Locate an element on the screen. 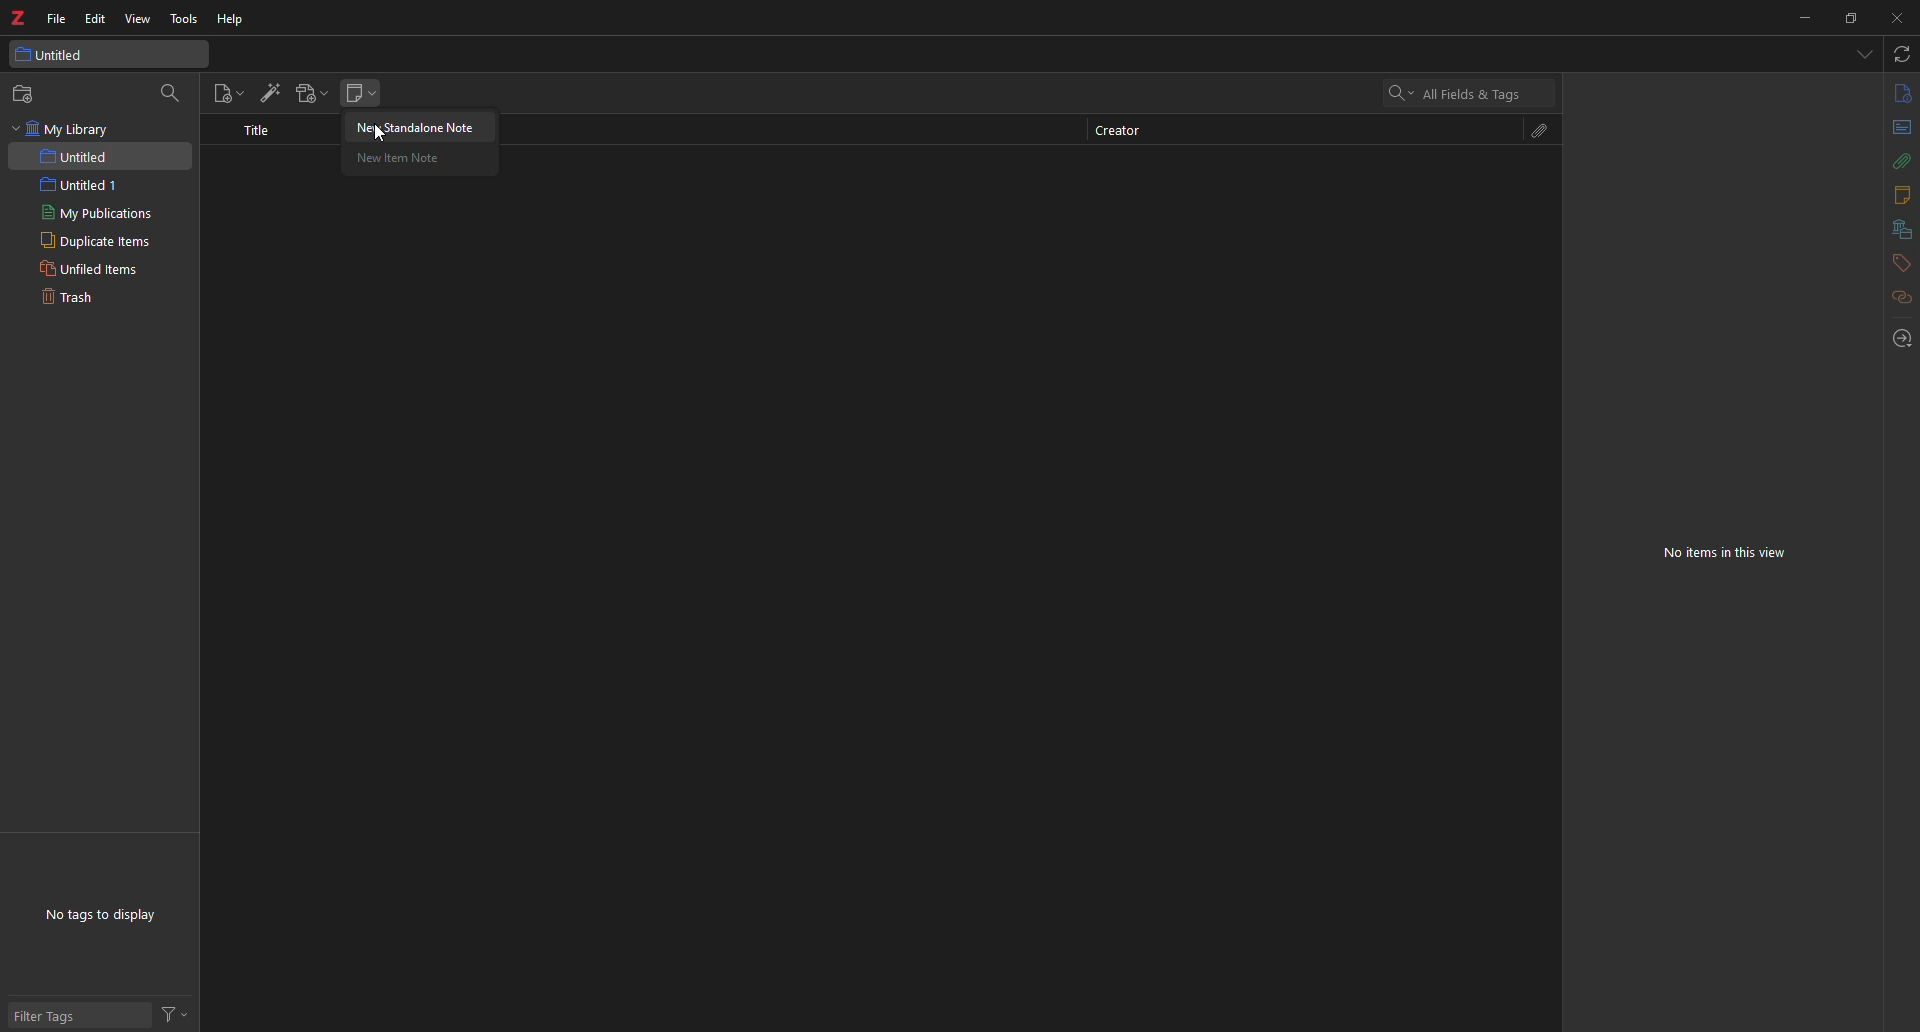 This screenshot has height=1032, width=1920. locate is located at coordinates (1893, 339).